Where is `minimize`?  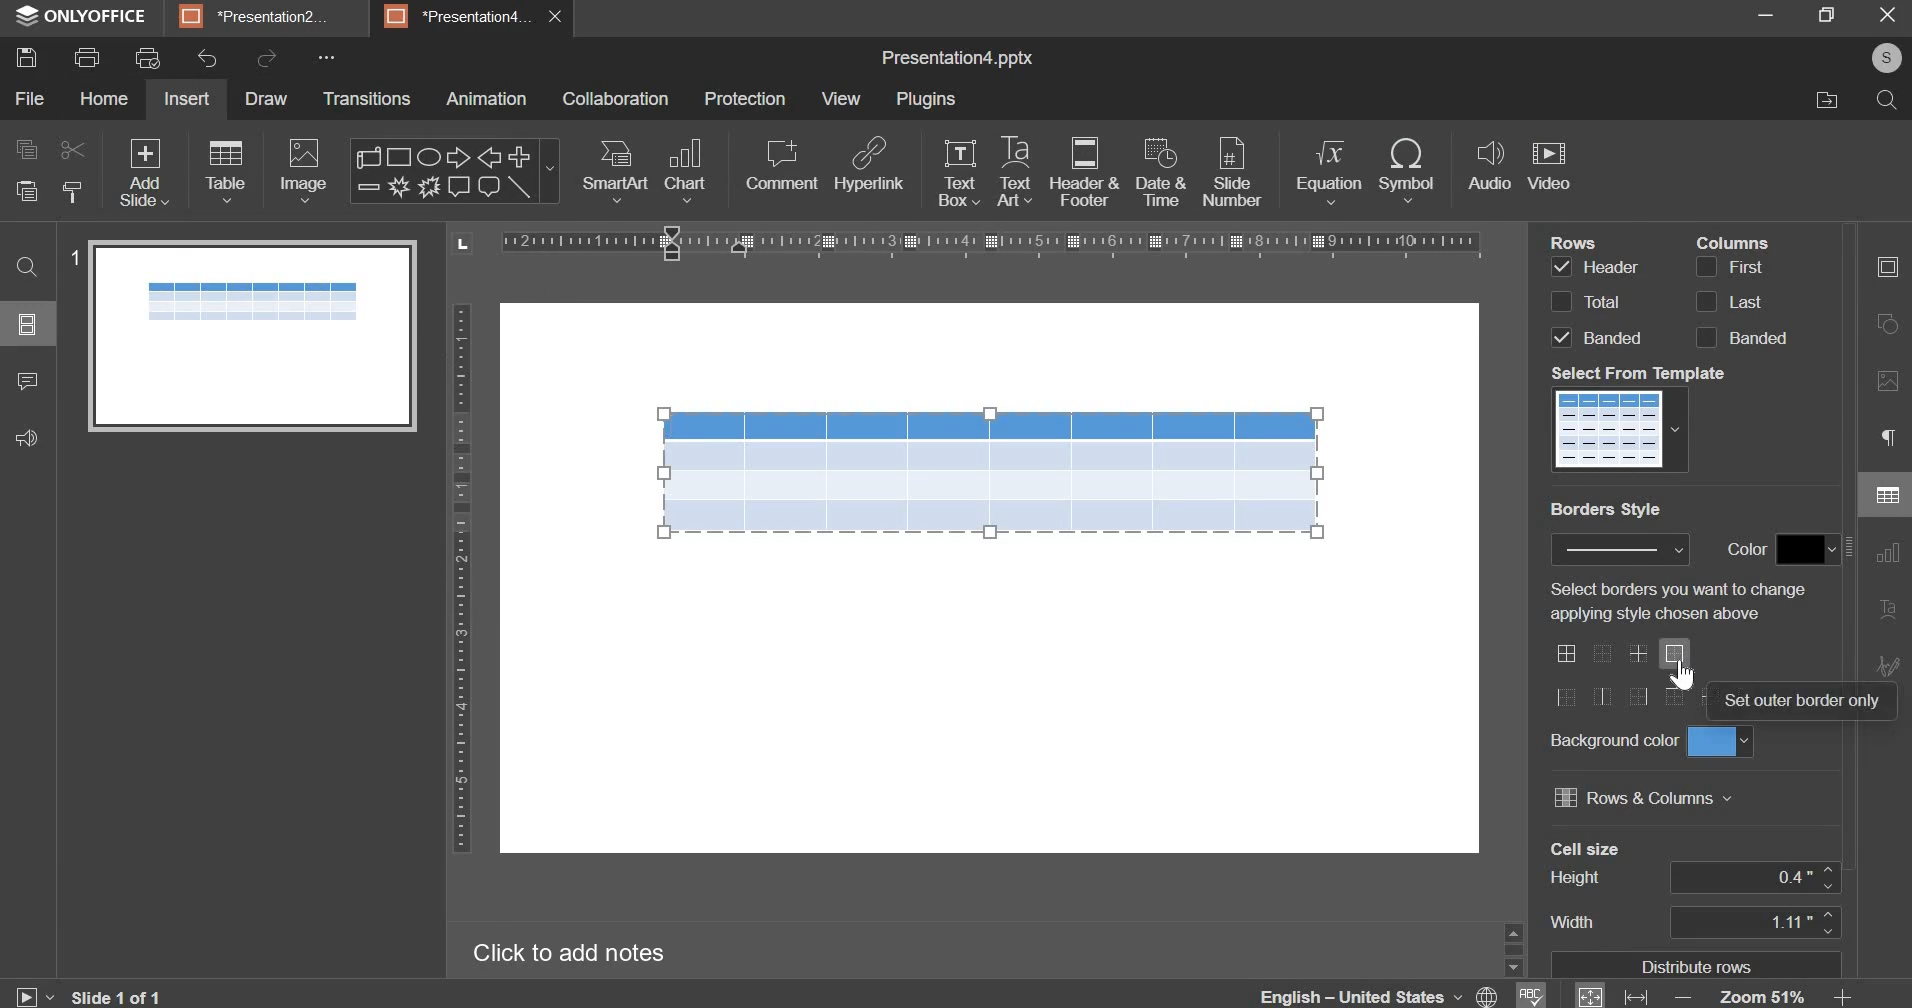
minimize is located at coordinates (1771, 18).